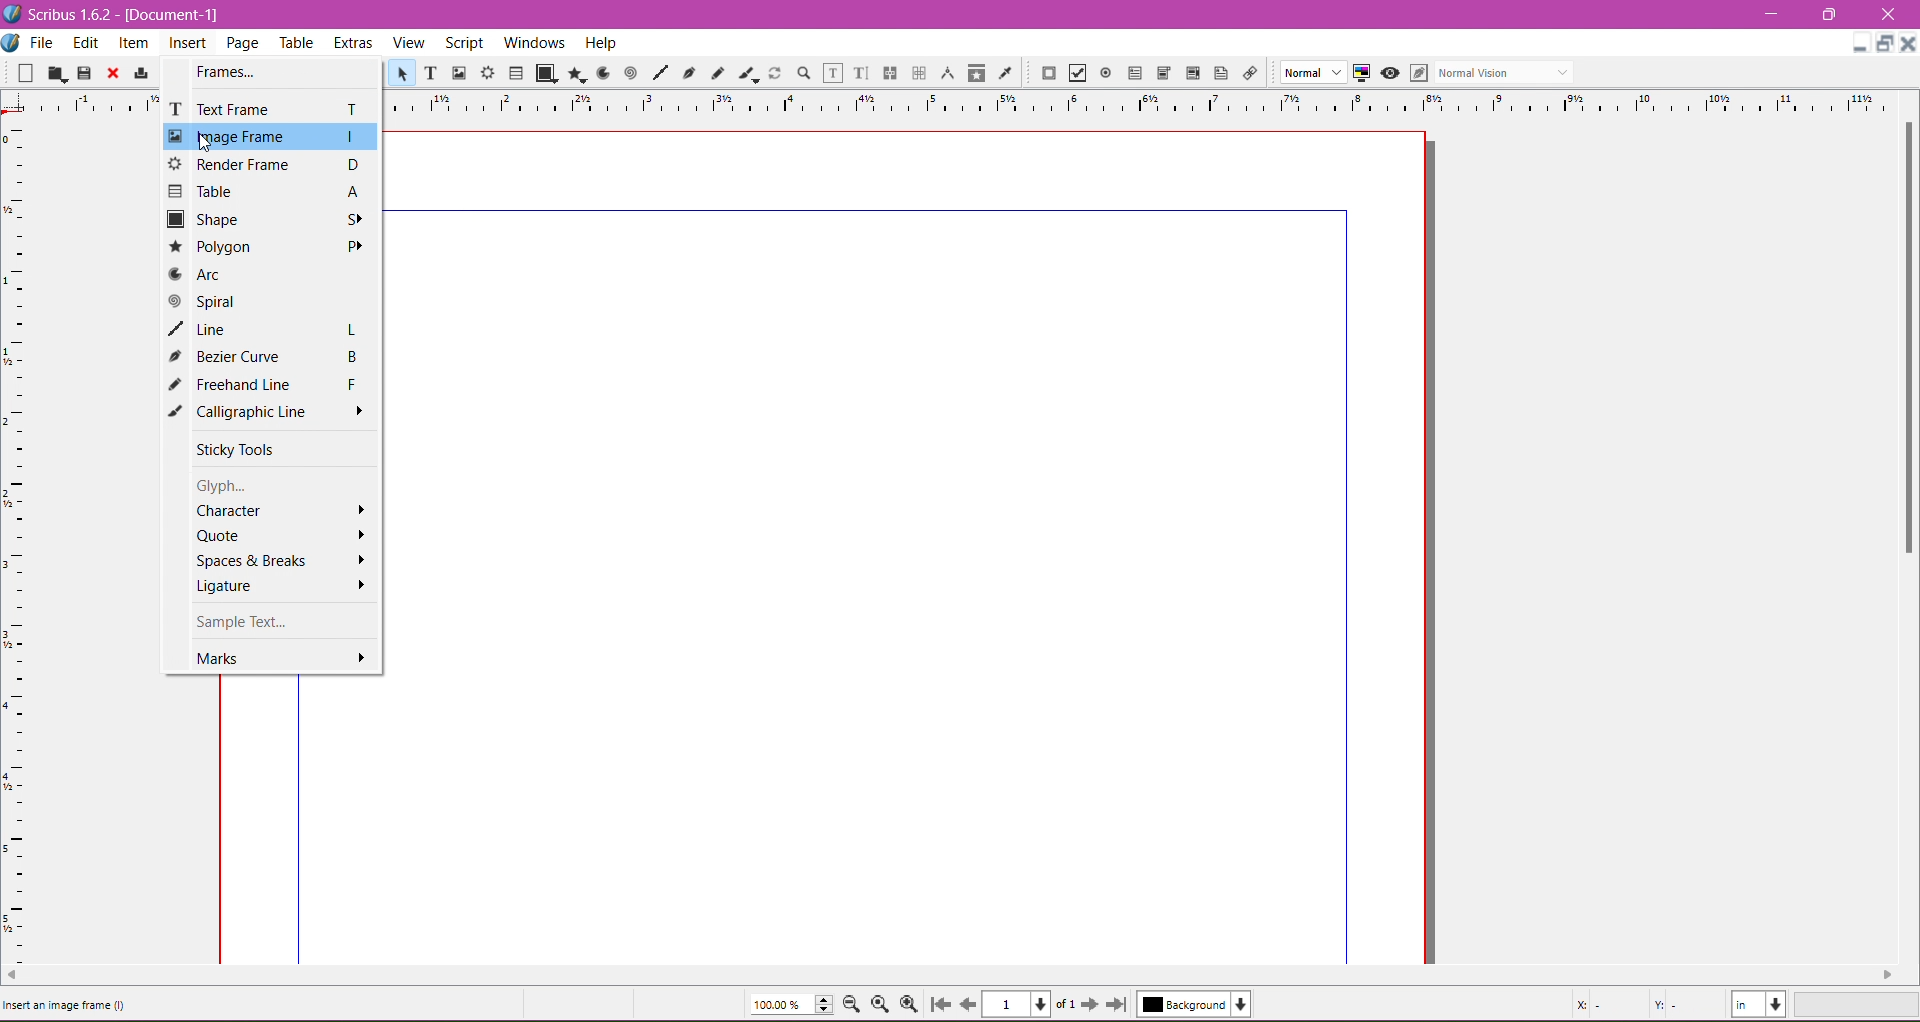 Image resolution: width=1920 pixels, height=1022 pixels. Describe the element at coordinates (125, 15) in the screenshot. I see `Application Name, Version - Document Title` at that location.